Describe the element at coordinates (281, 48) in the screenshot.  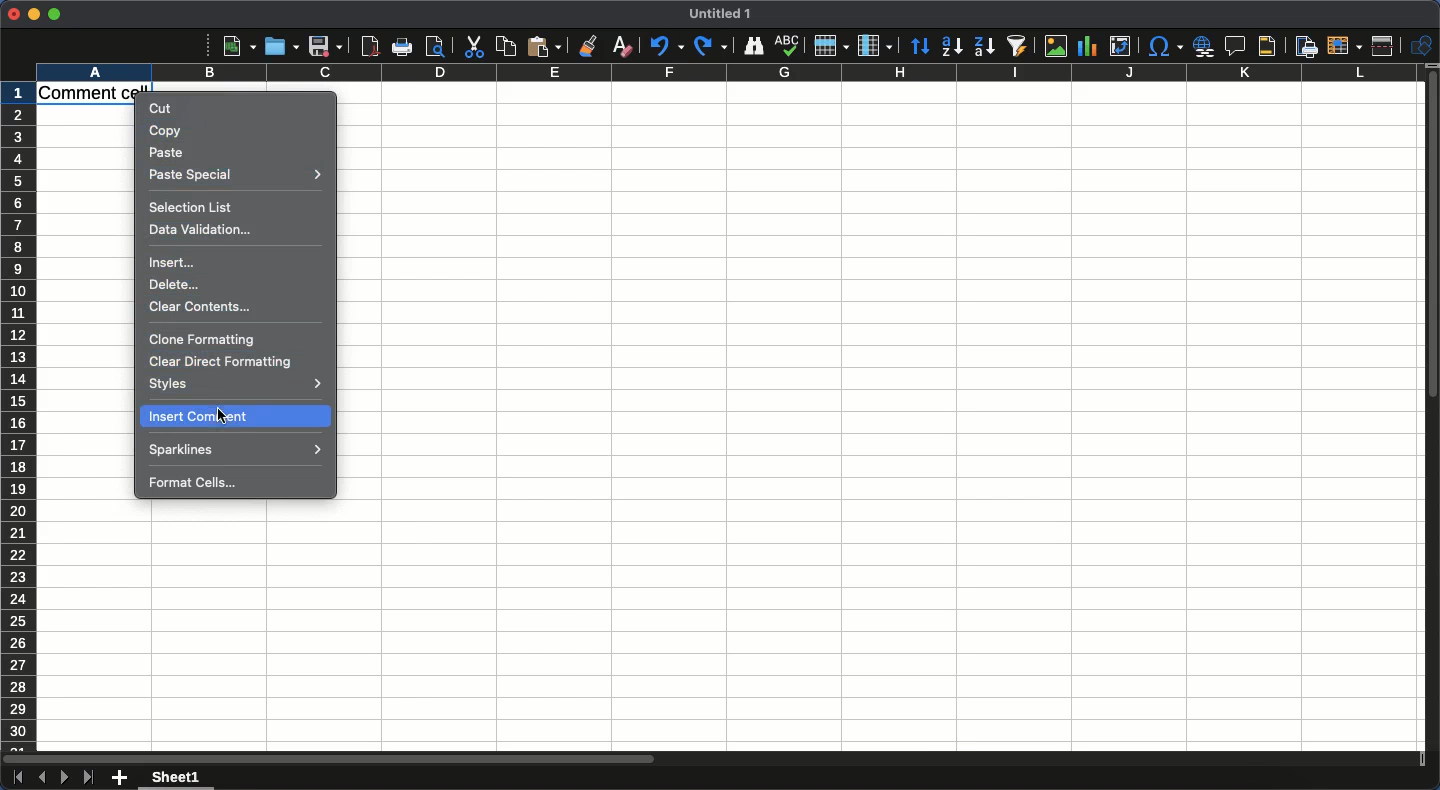
I see `Open` at that location.